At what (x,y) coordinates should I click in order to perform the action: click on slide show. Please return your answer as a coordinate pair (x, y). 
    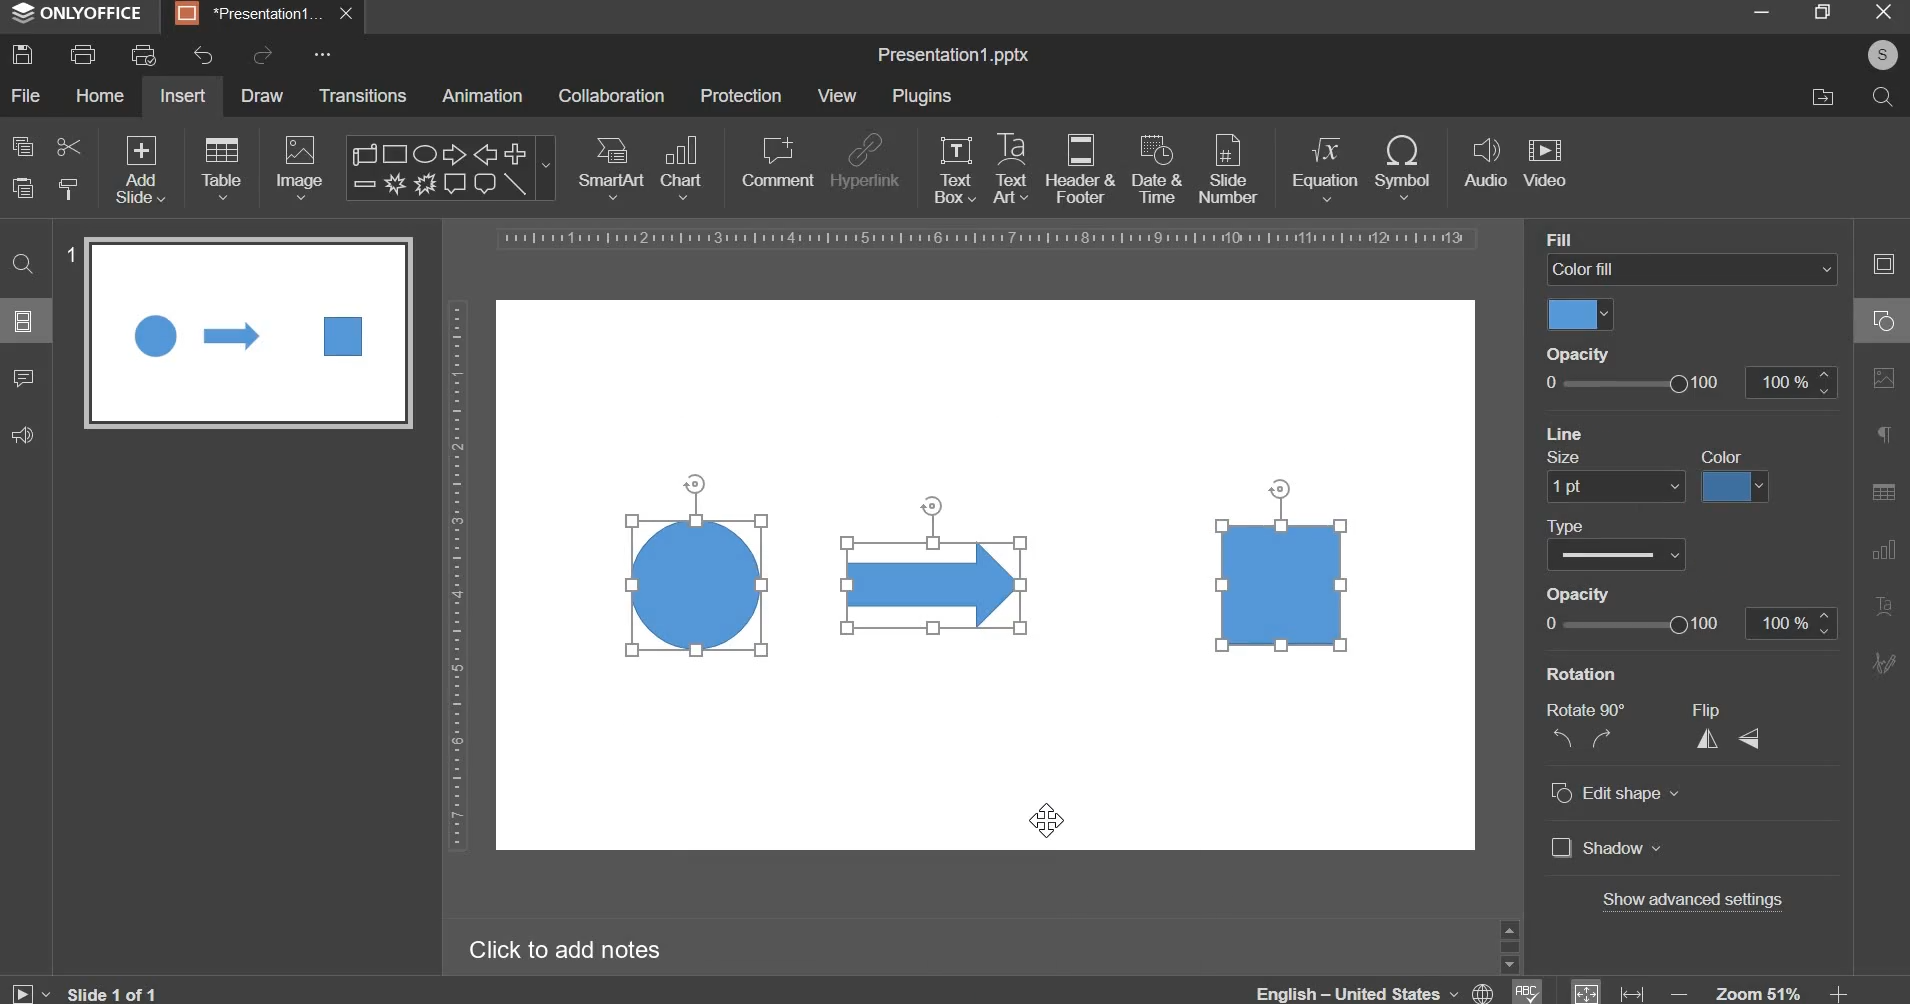
    Looking at the image, I should click on (29, 991).